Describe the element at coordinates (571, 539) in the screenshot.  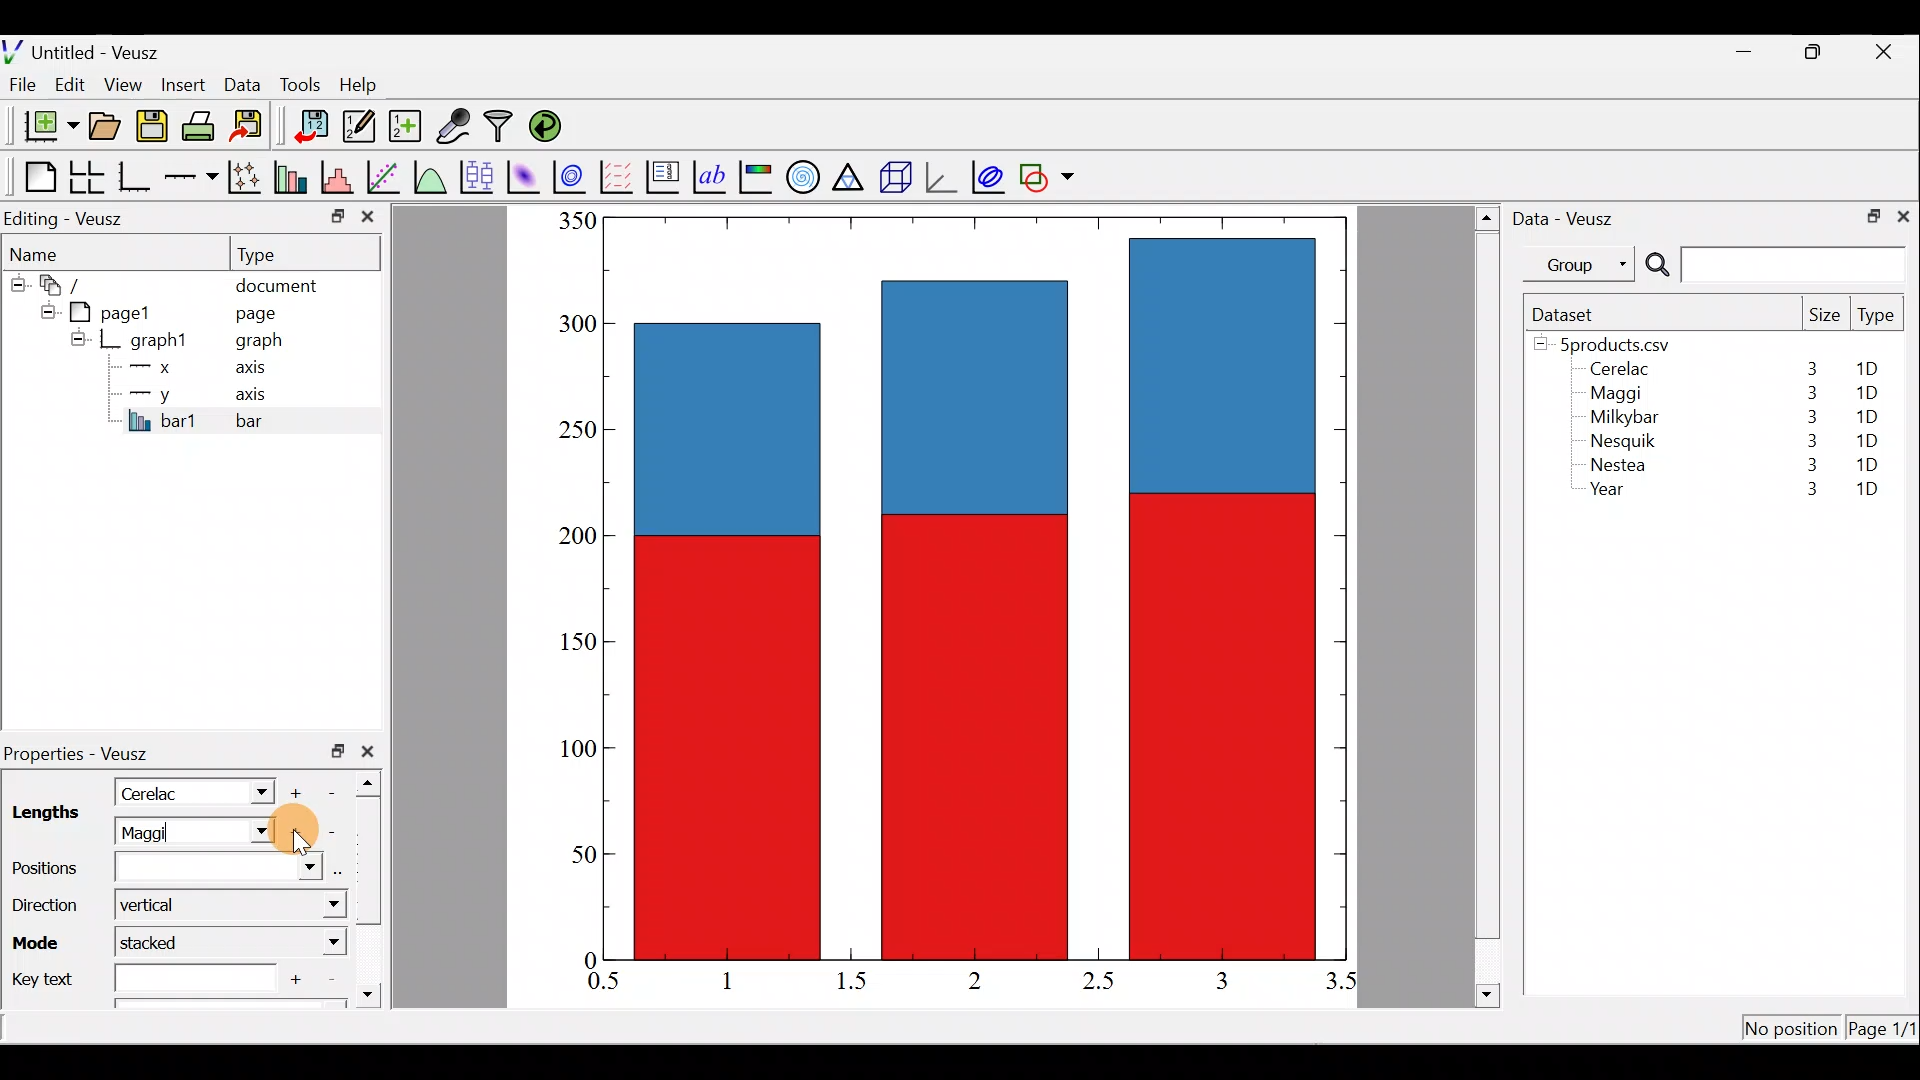
I see `200` at that location.